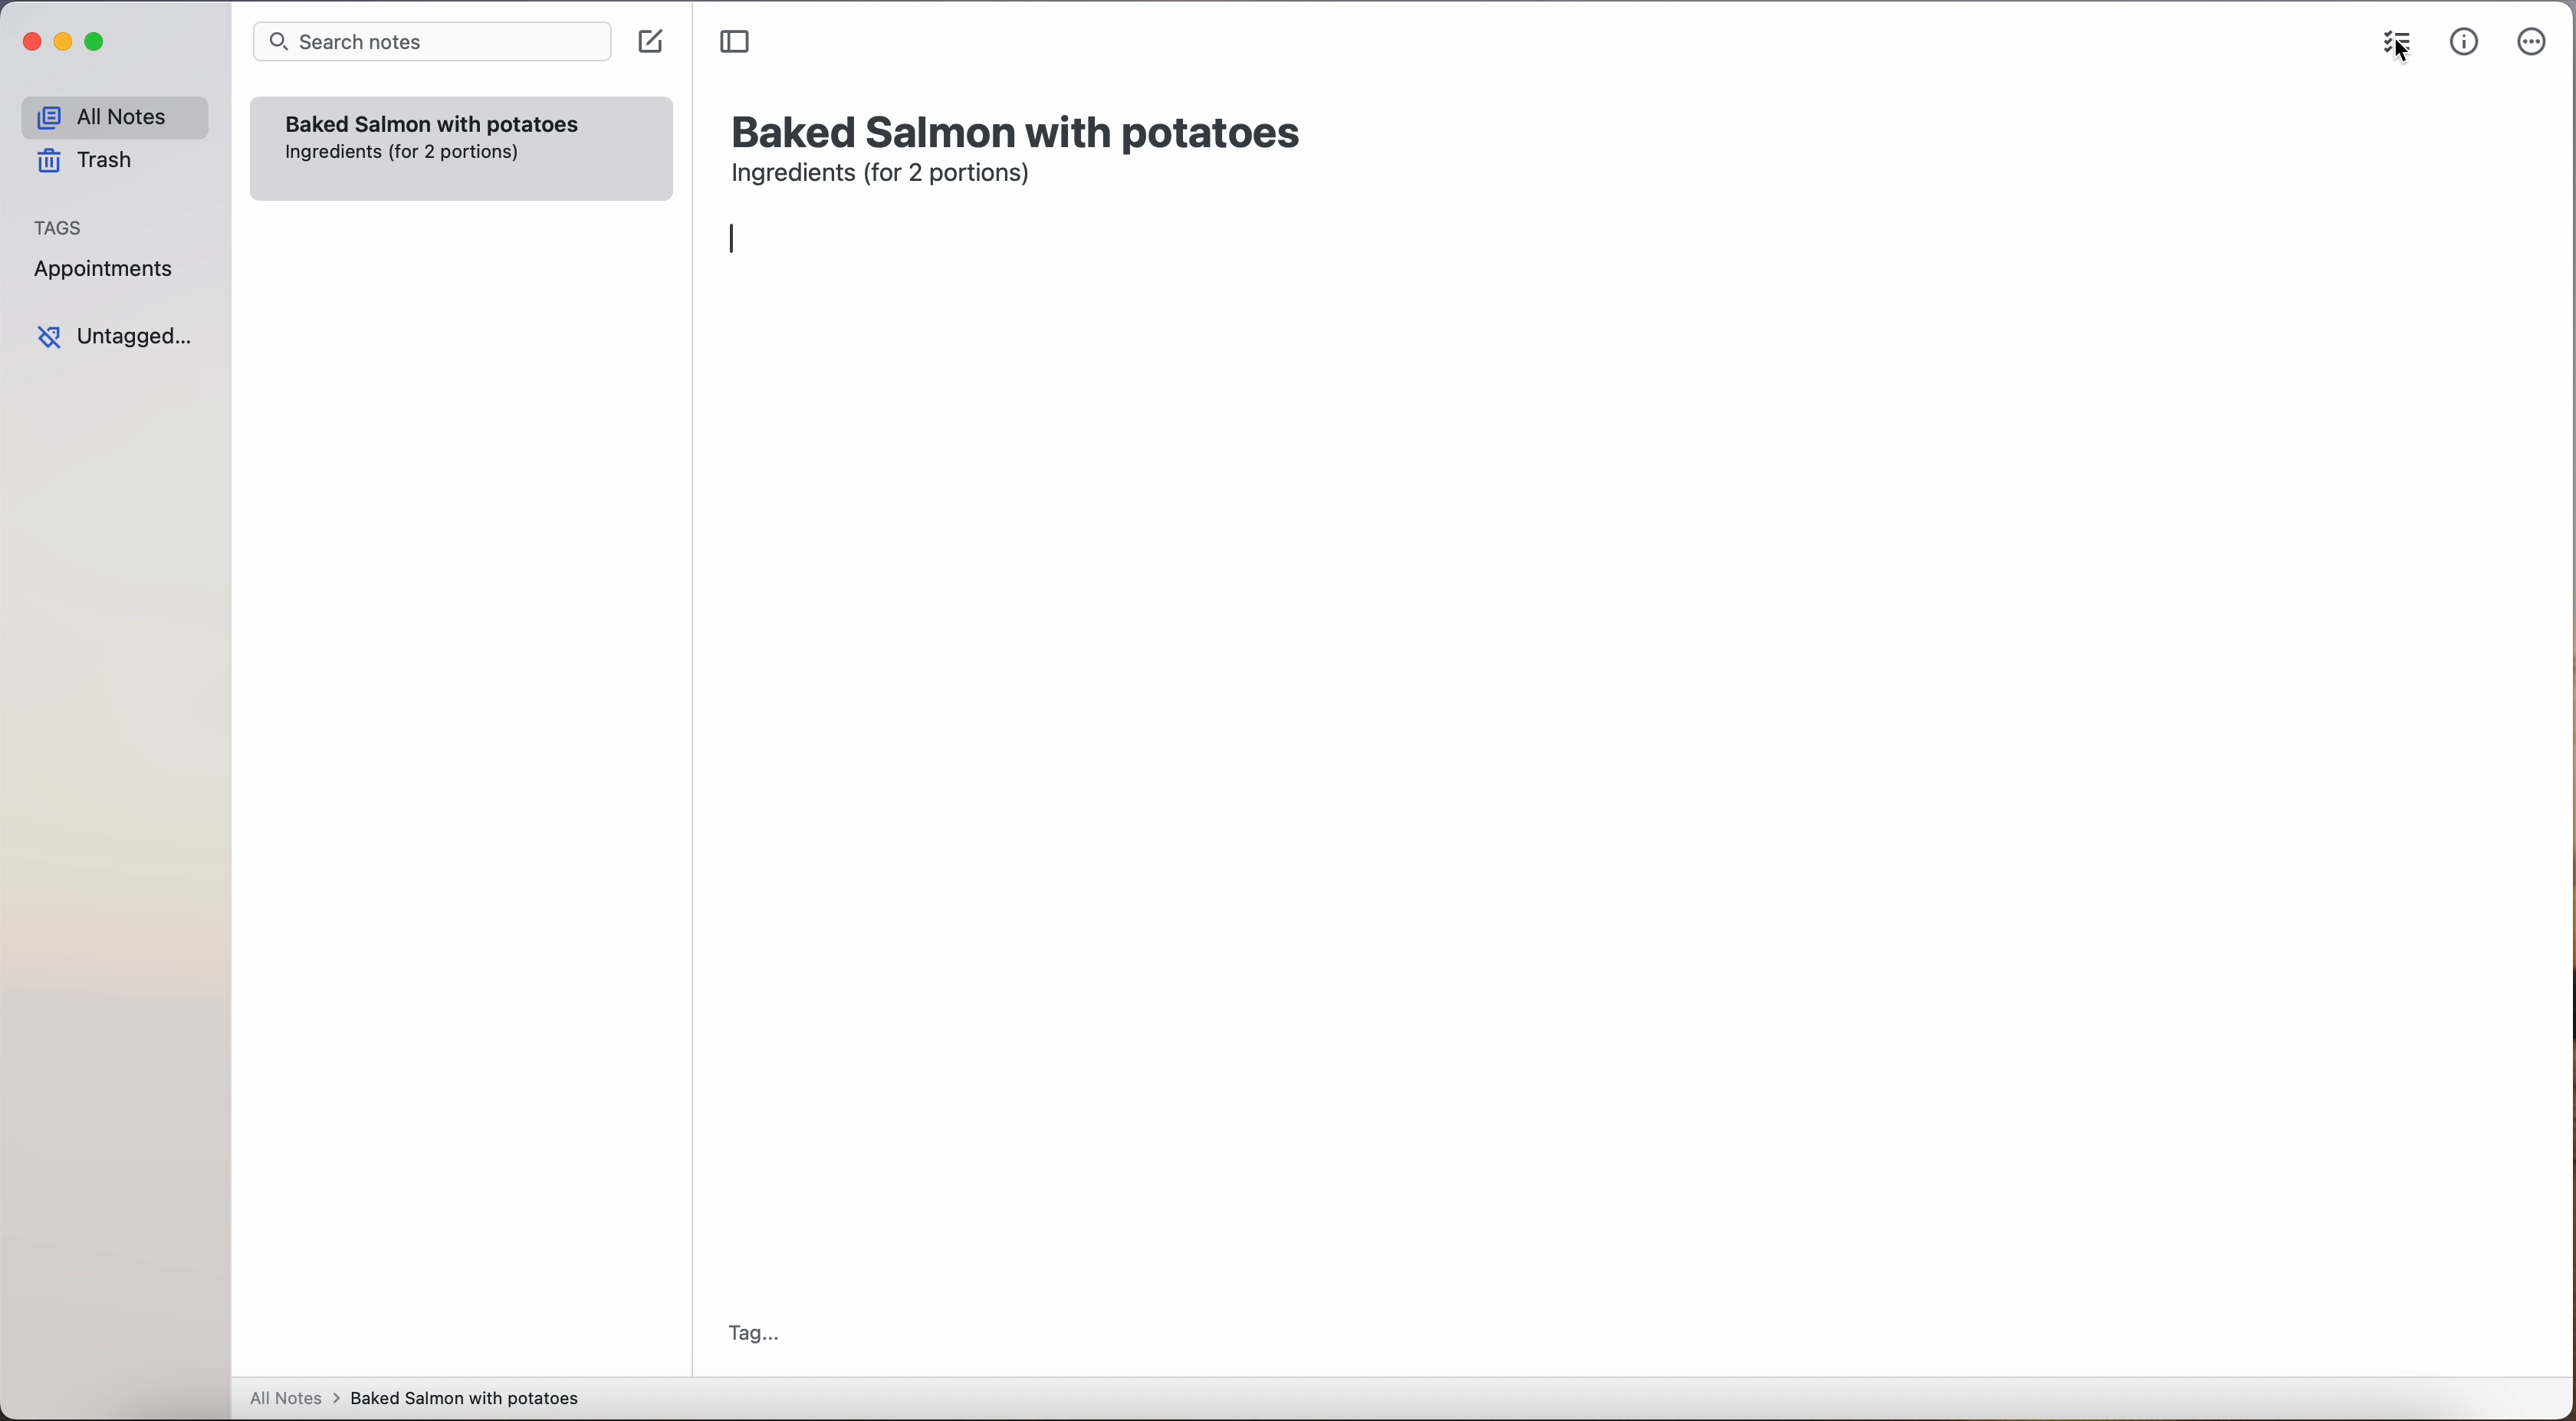 The width and height of the screenshot is (2576, 1421). Describe the element at coordinates (404, 153) in the screenshot. I see `ingredientes (for 2 portions)` at that location.